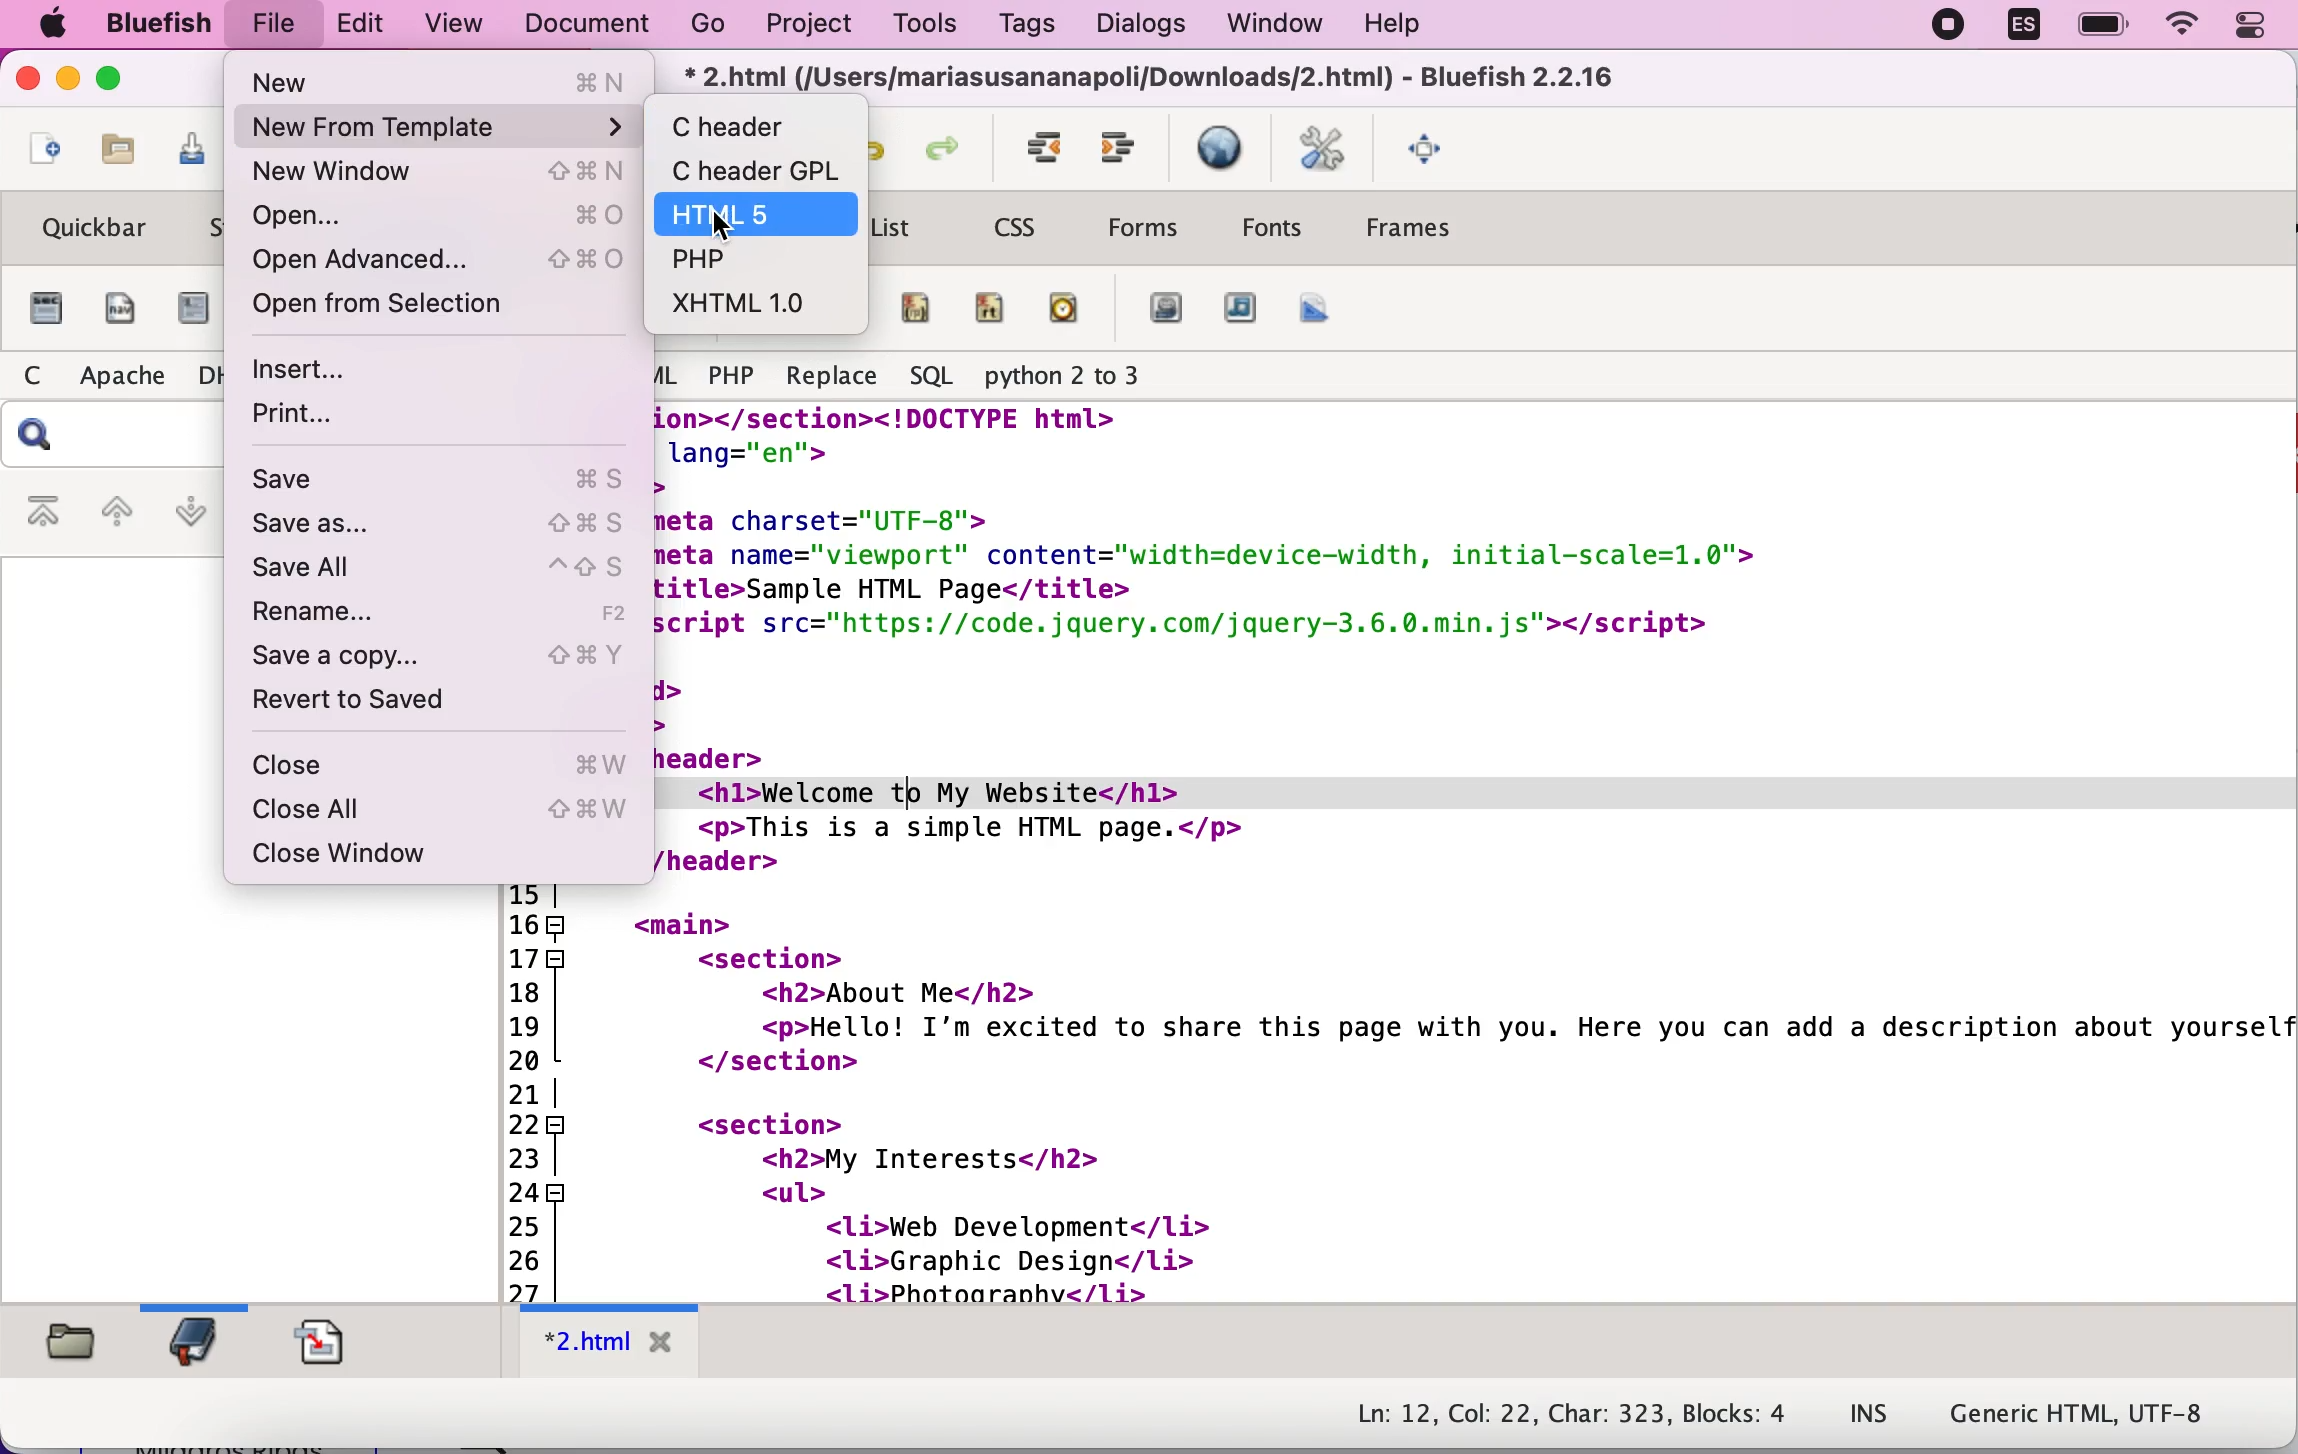 Image resolution: width=2298 pixels, height=1454 pixels. What do you see at coordinates (124, 374) in the screenshot?
I see `Apache` at bounding box center [124, 374].